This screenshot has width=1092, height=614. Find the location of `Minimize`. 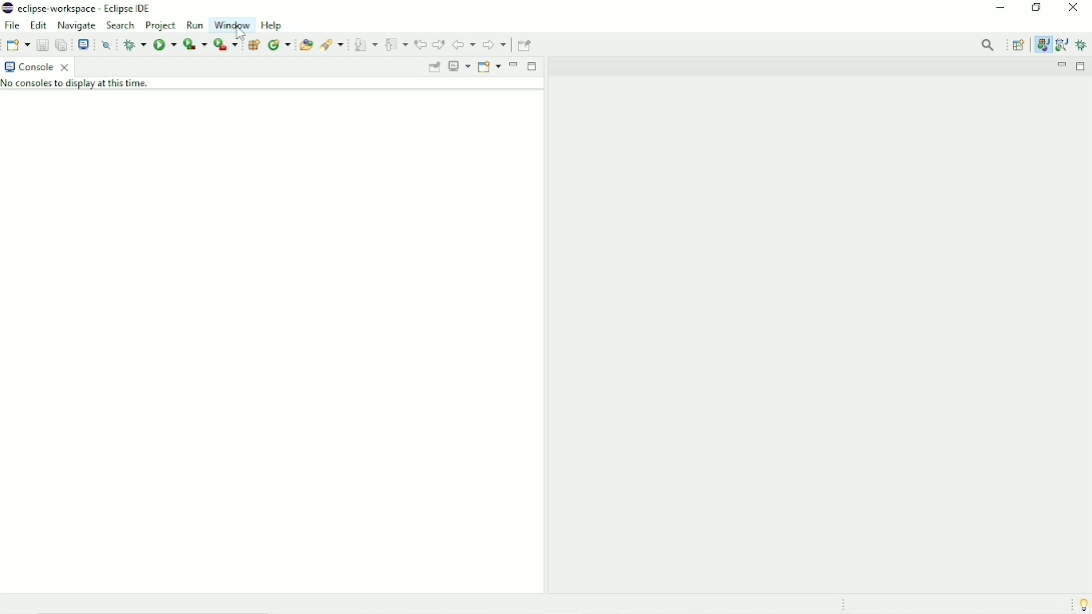

Minimize is located at coordinates (1060, 66).